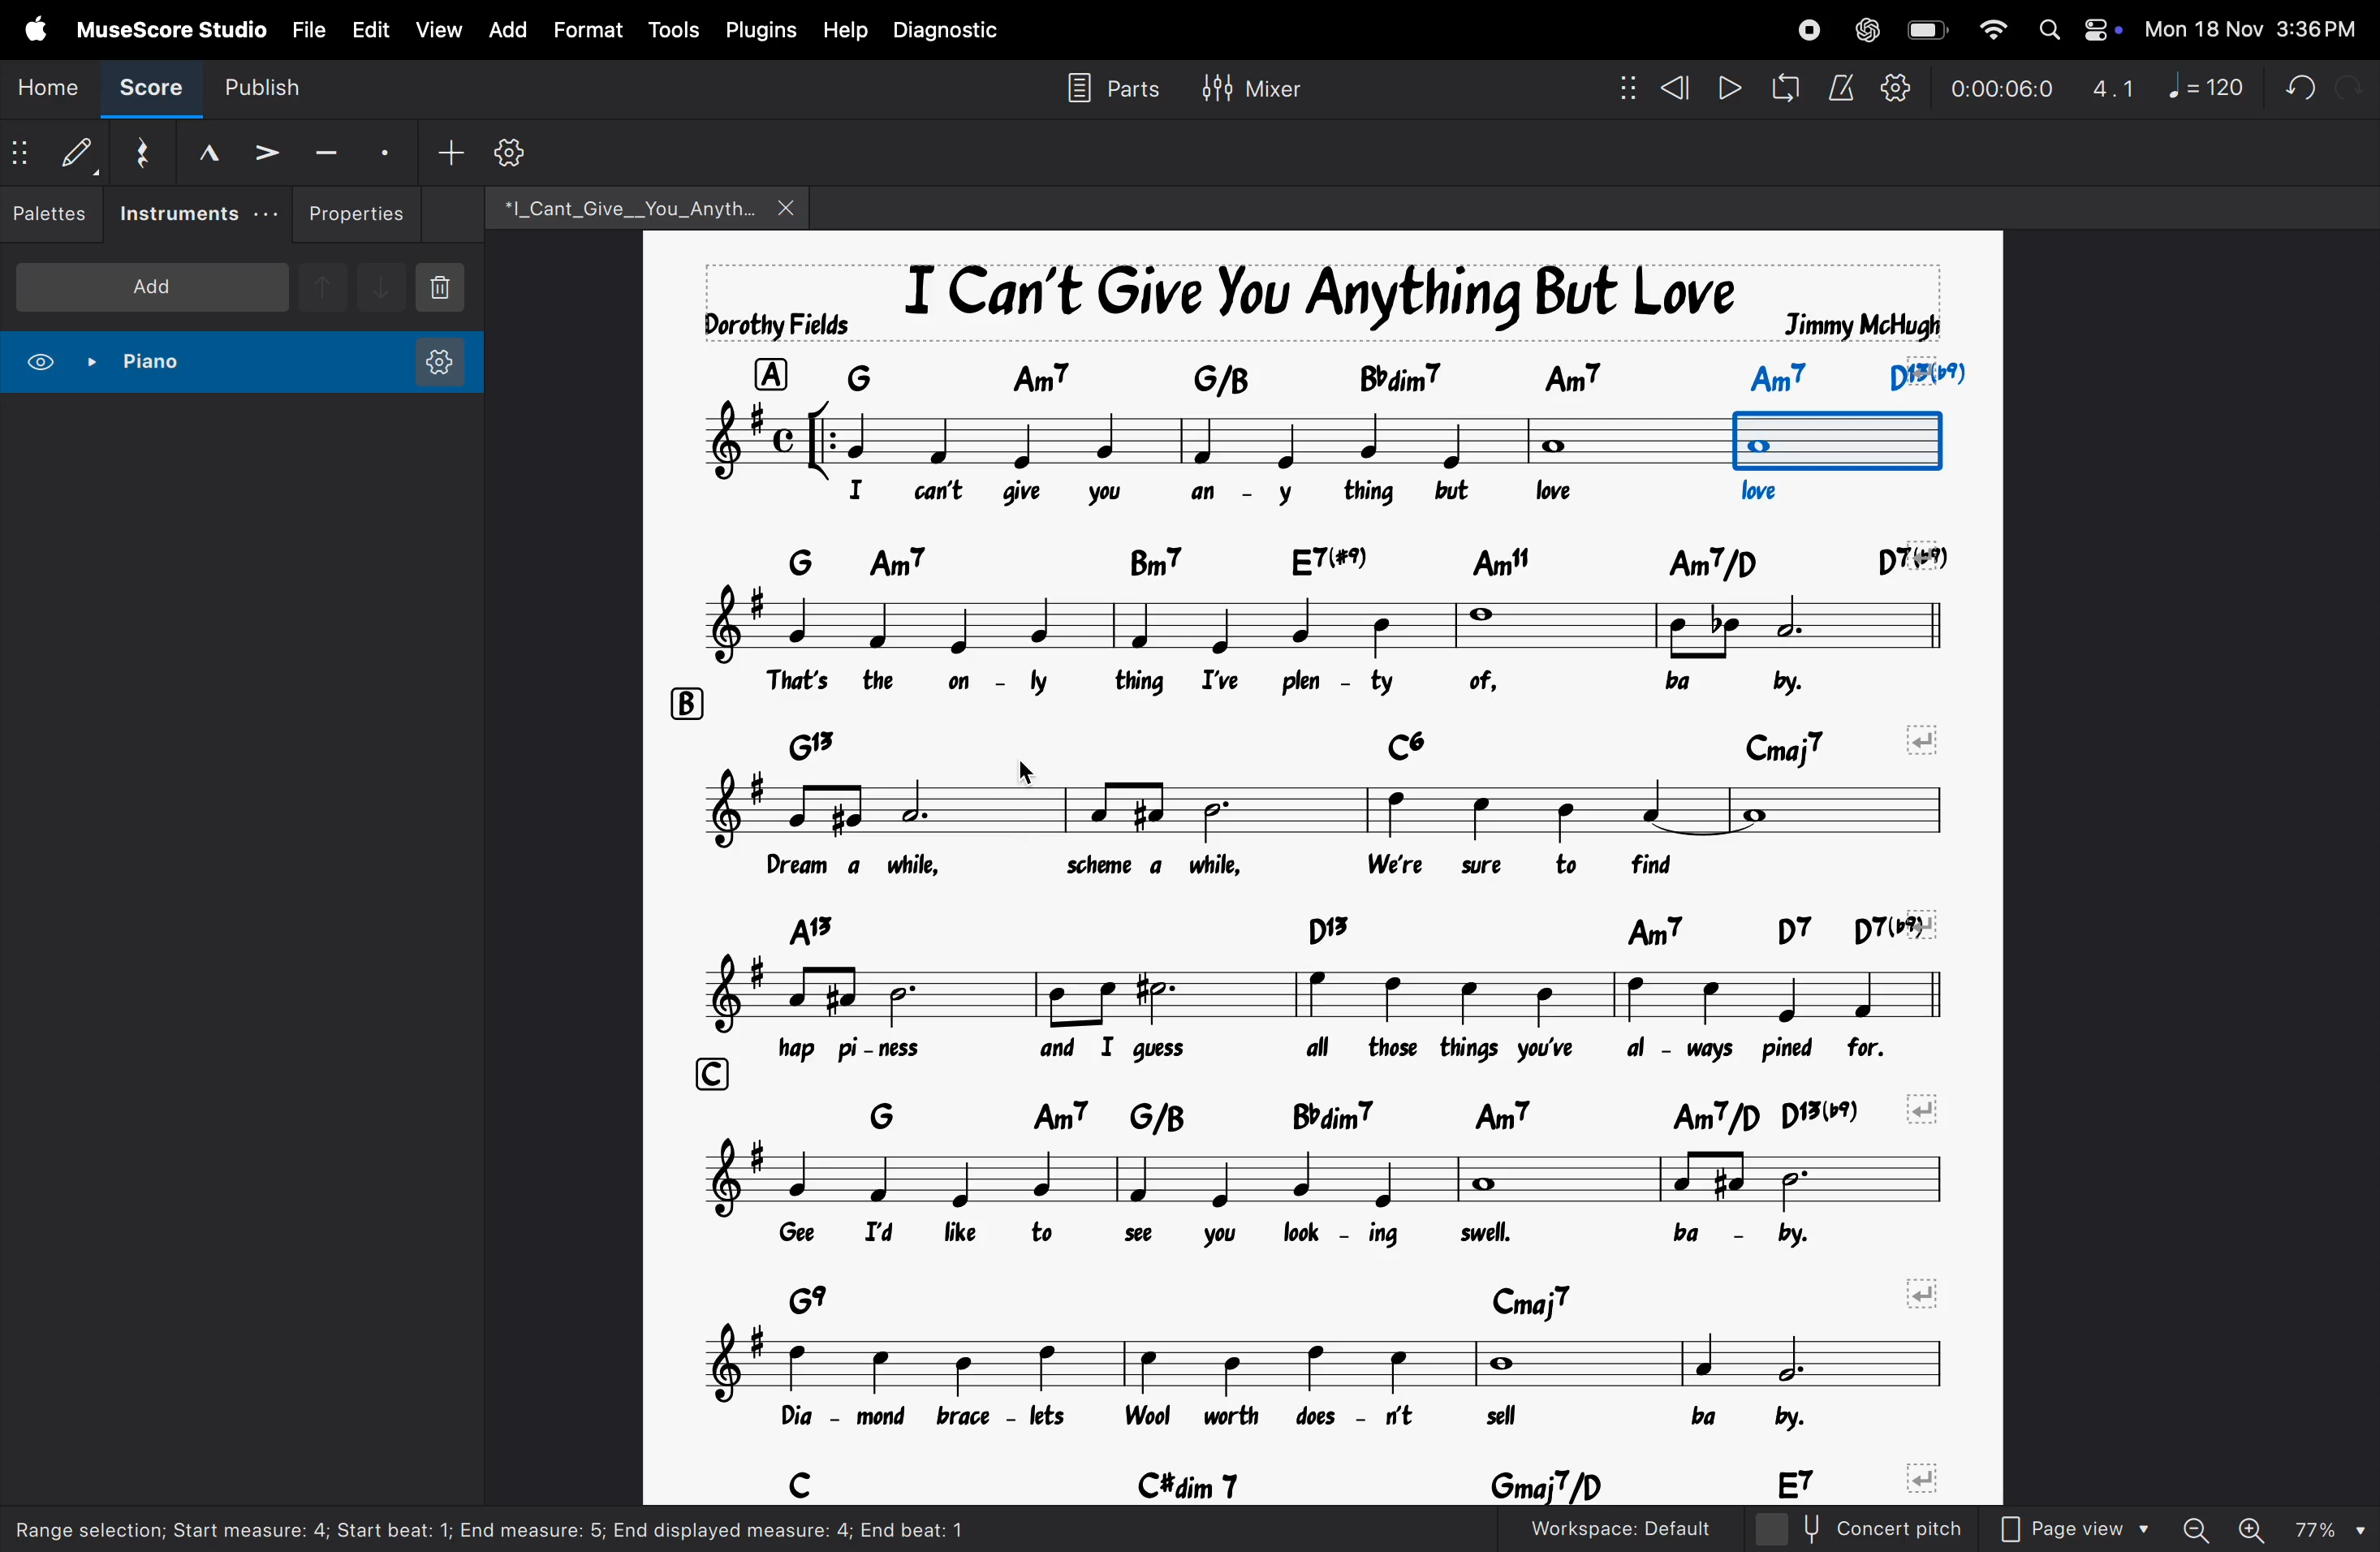 The width and height of the screenshot is (2380, 1552). What do you see at coordinates (1307, 302) in the screenshot?
I see `song title` at bounding box center [1307, 302].